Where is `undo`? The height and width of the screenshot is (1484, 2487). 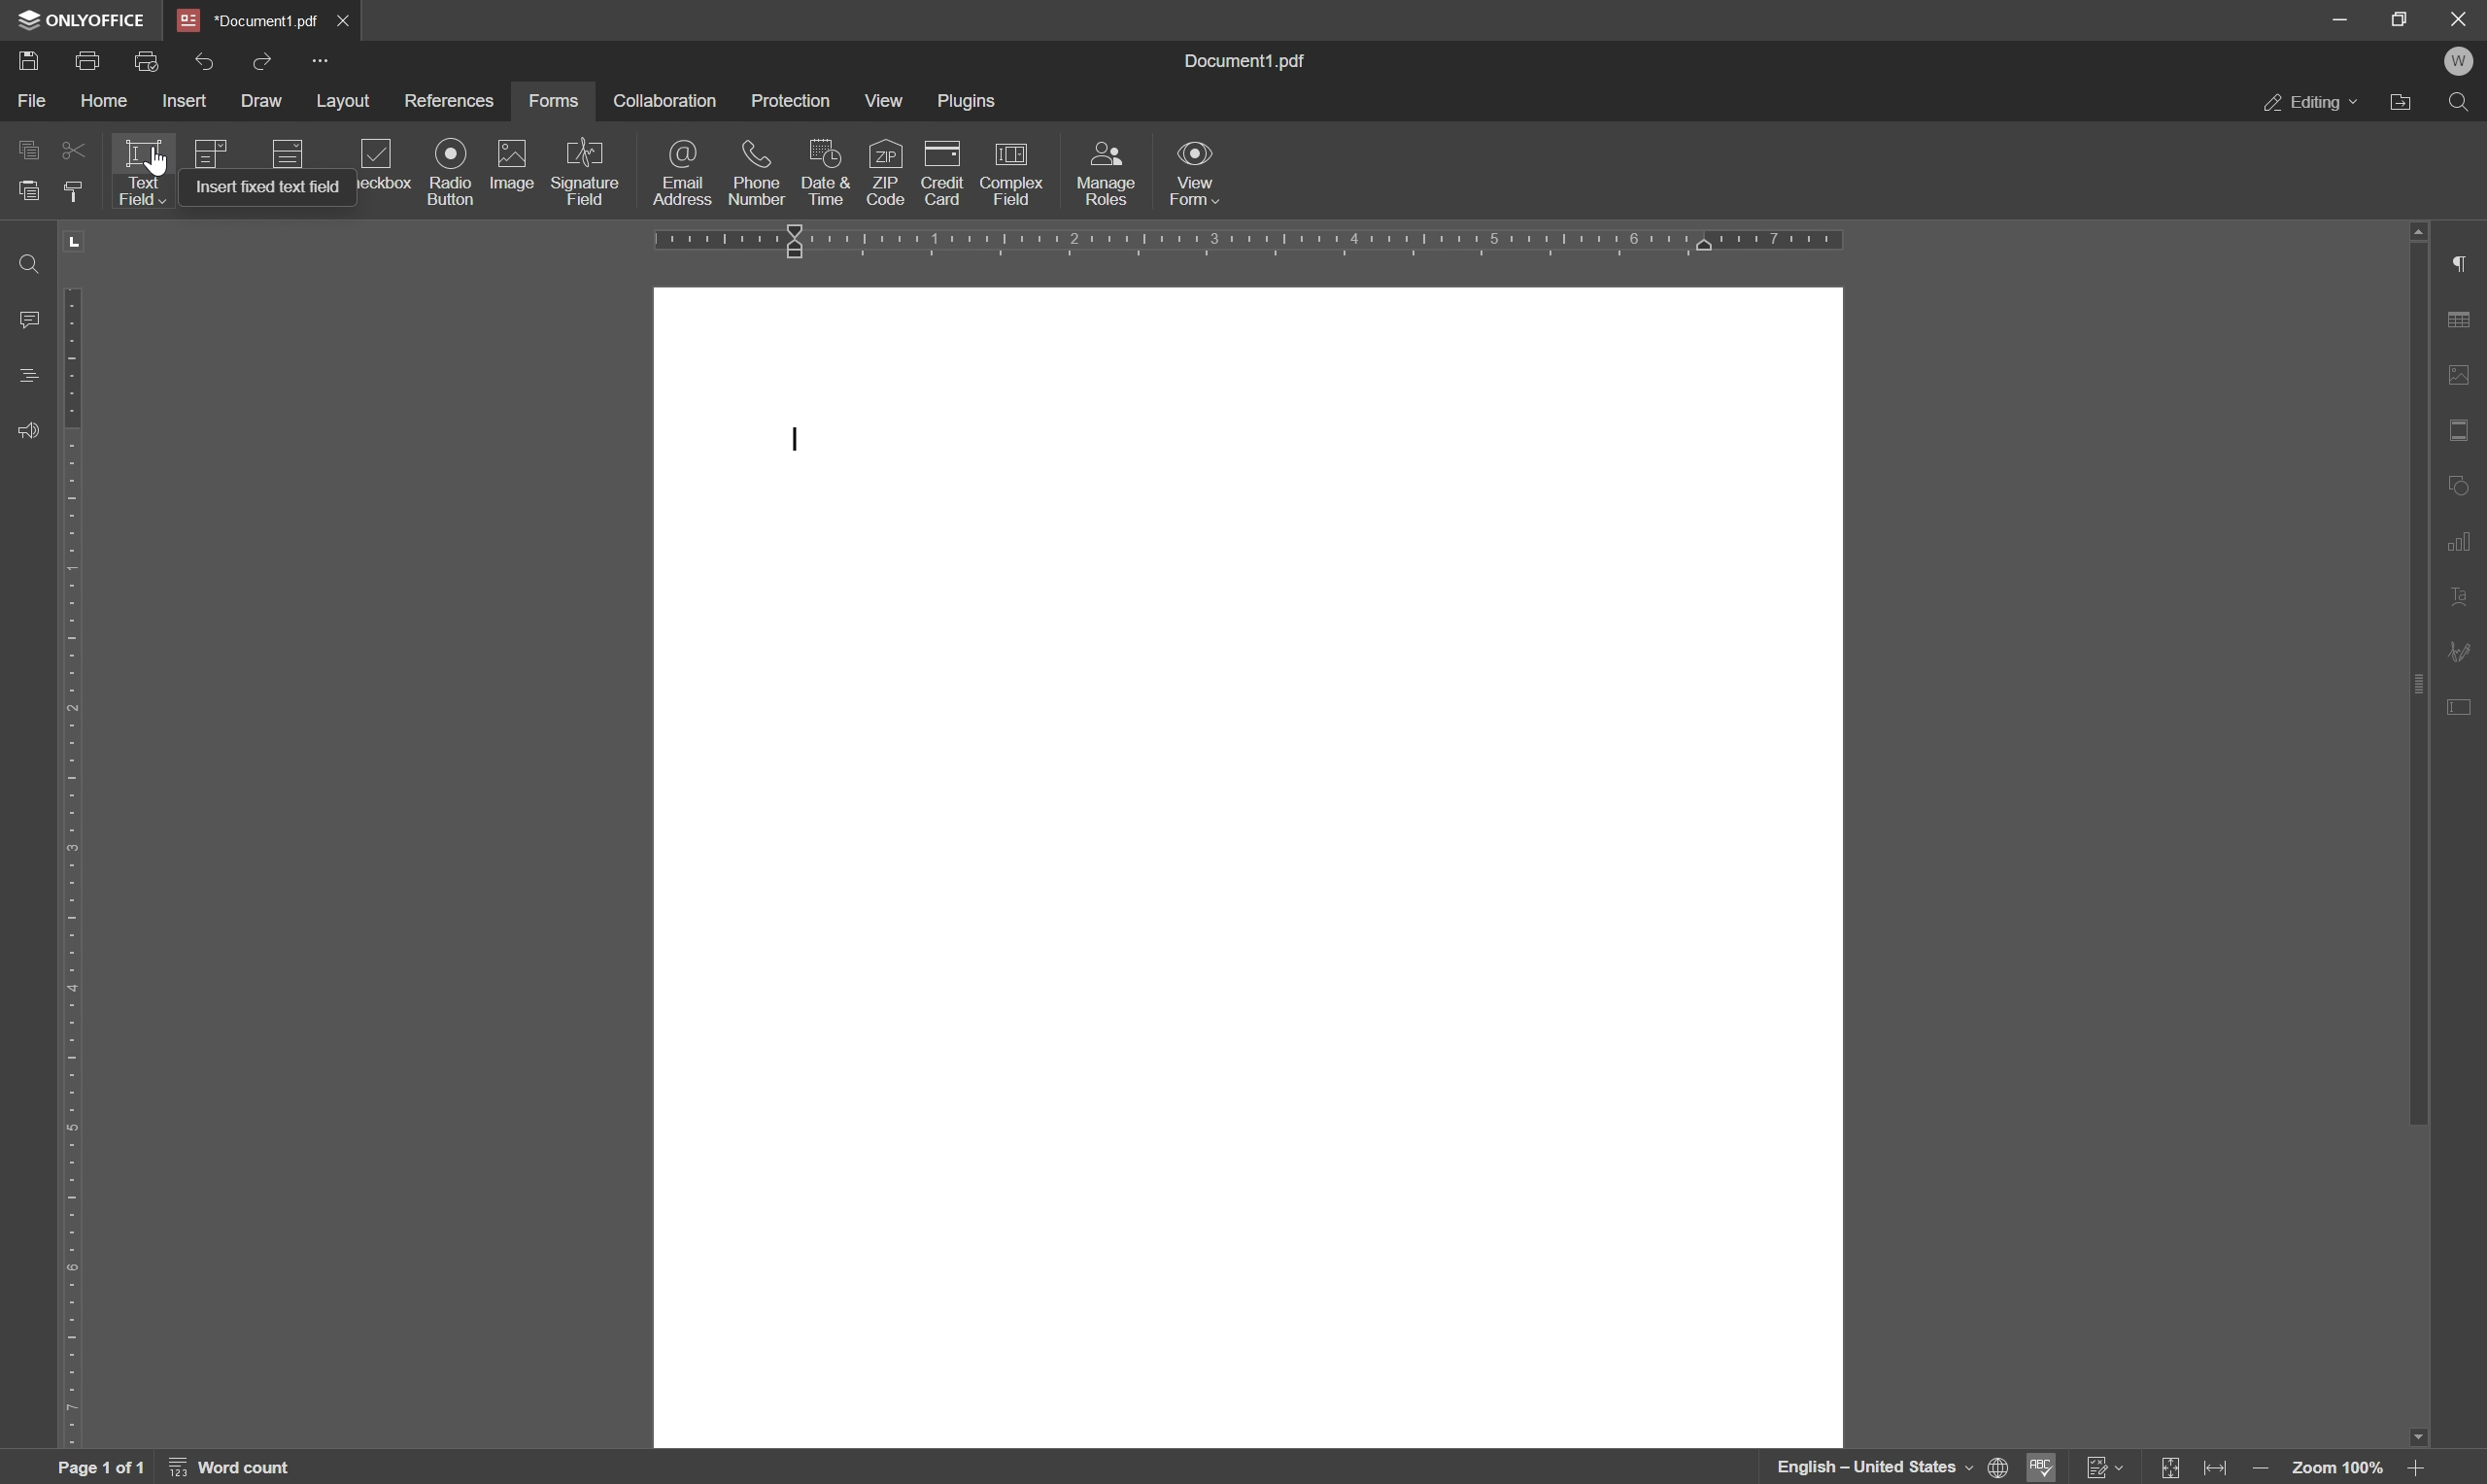 undo is located at coordinates (204, 60).